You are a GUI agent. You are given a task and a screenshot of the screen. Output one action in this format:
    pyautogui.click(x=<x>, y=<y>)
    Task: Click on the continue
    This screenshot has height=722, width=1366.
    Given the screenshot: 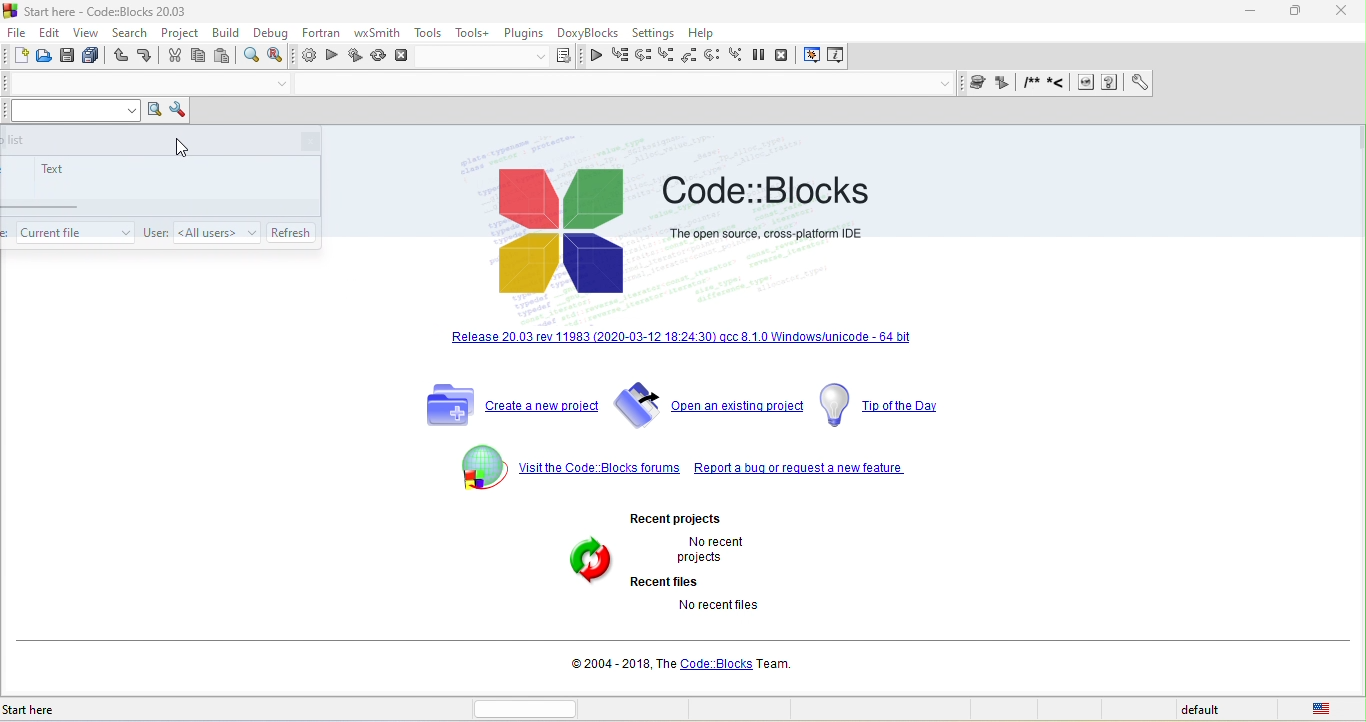 What is the action you would take?
    pyautogui.click(x=596, y=58)
    